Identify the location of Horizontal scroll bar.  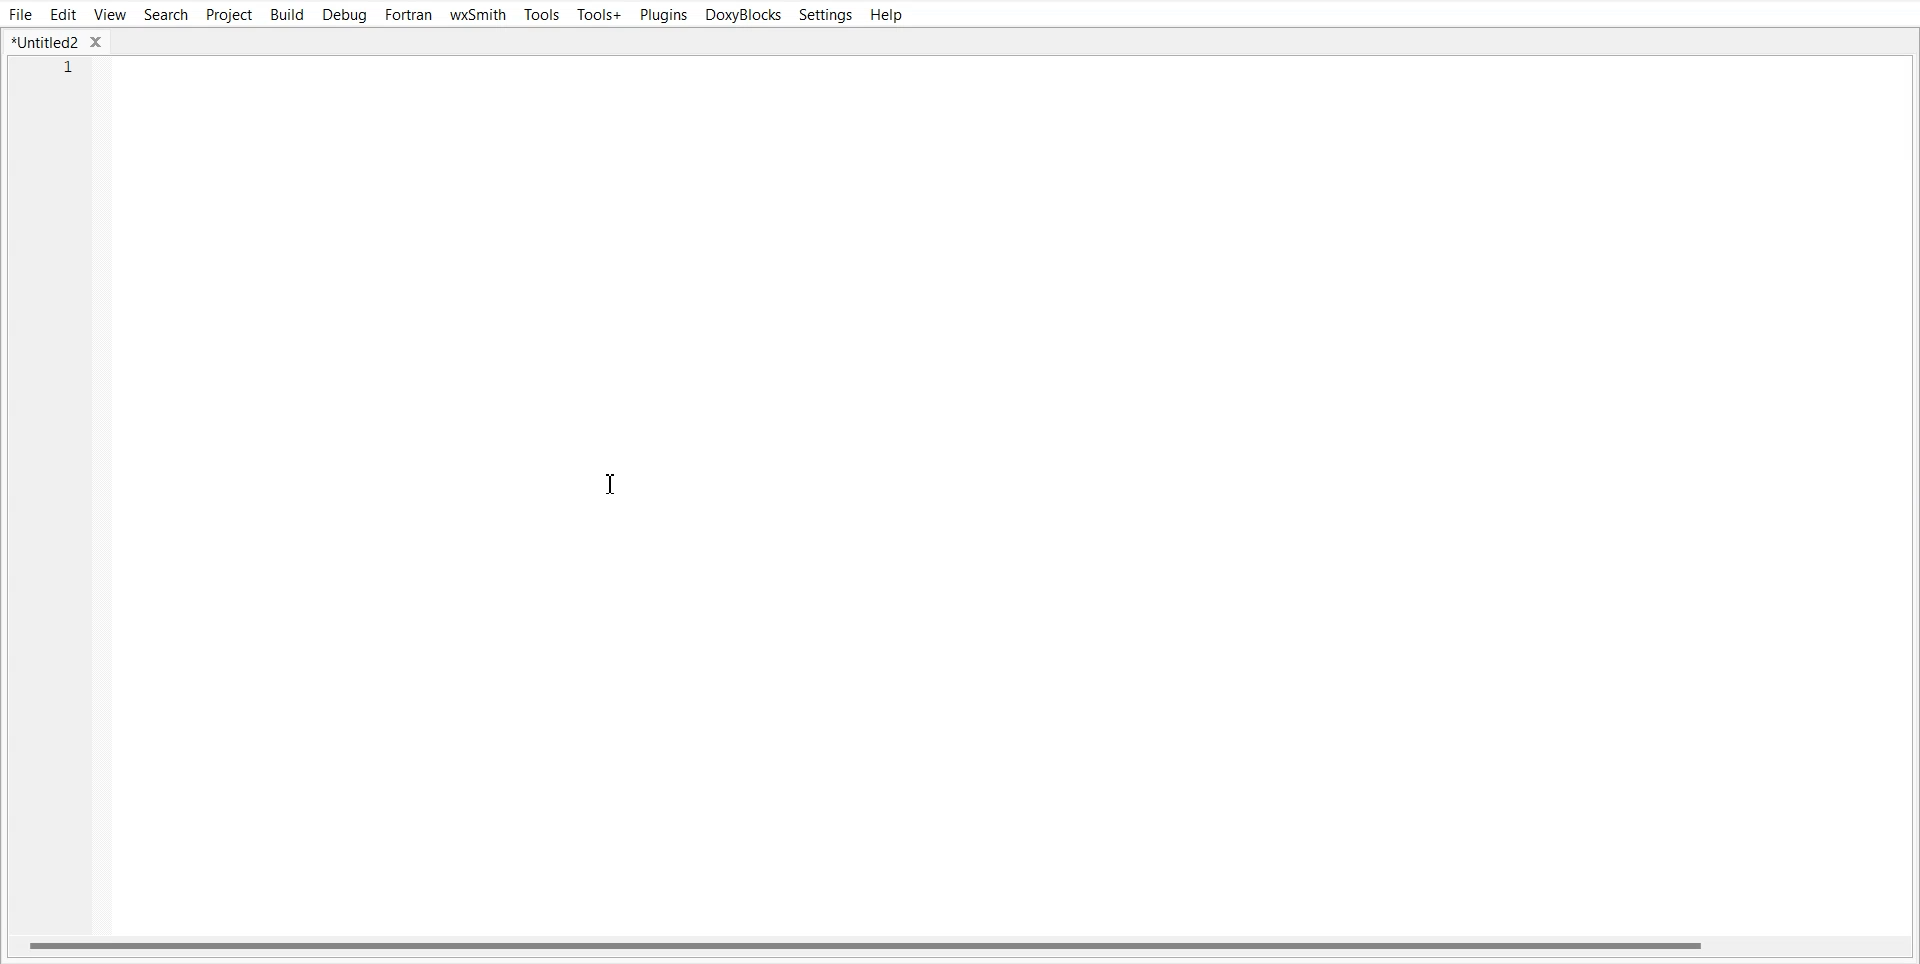
(960, 945).